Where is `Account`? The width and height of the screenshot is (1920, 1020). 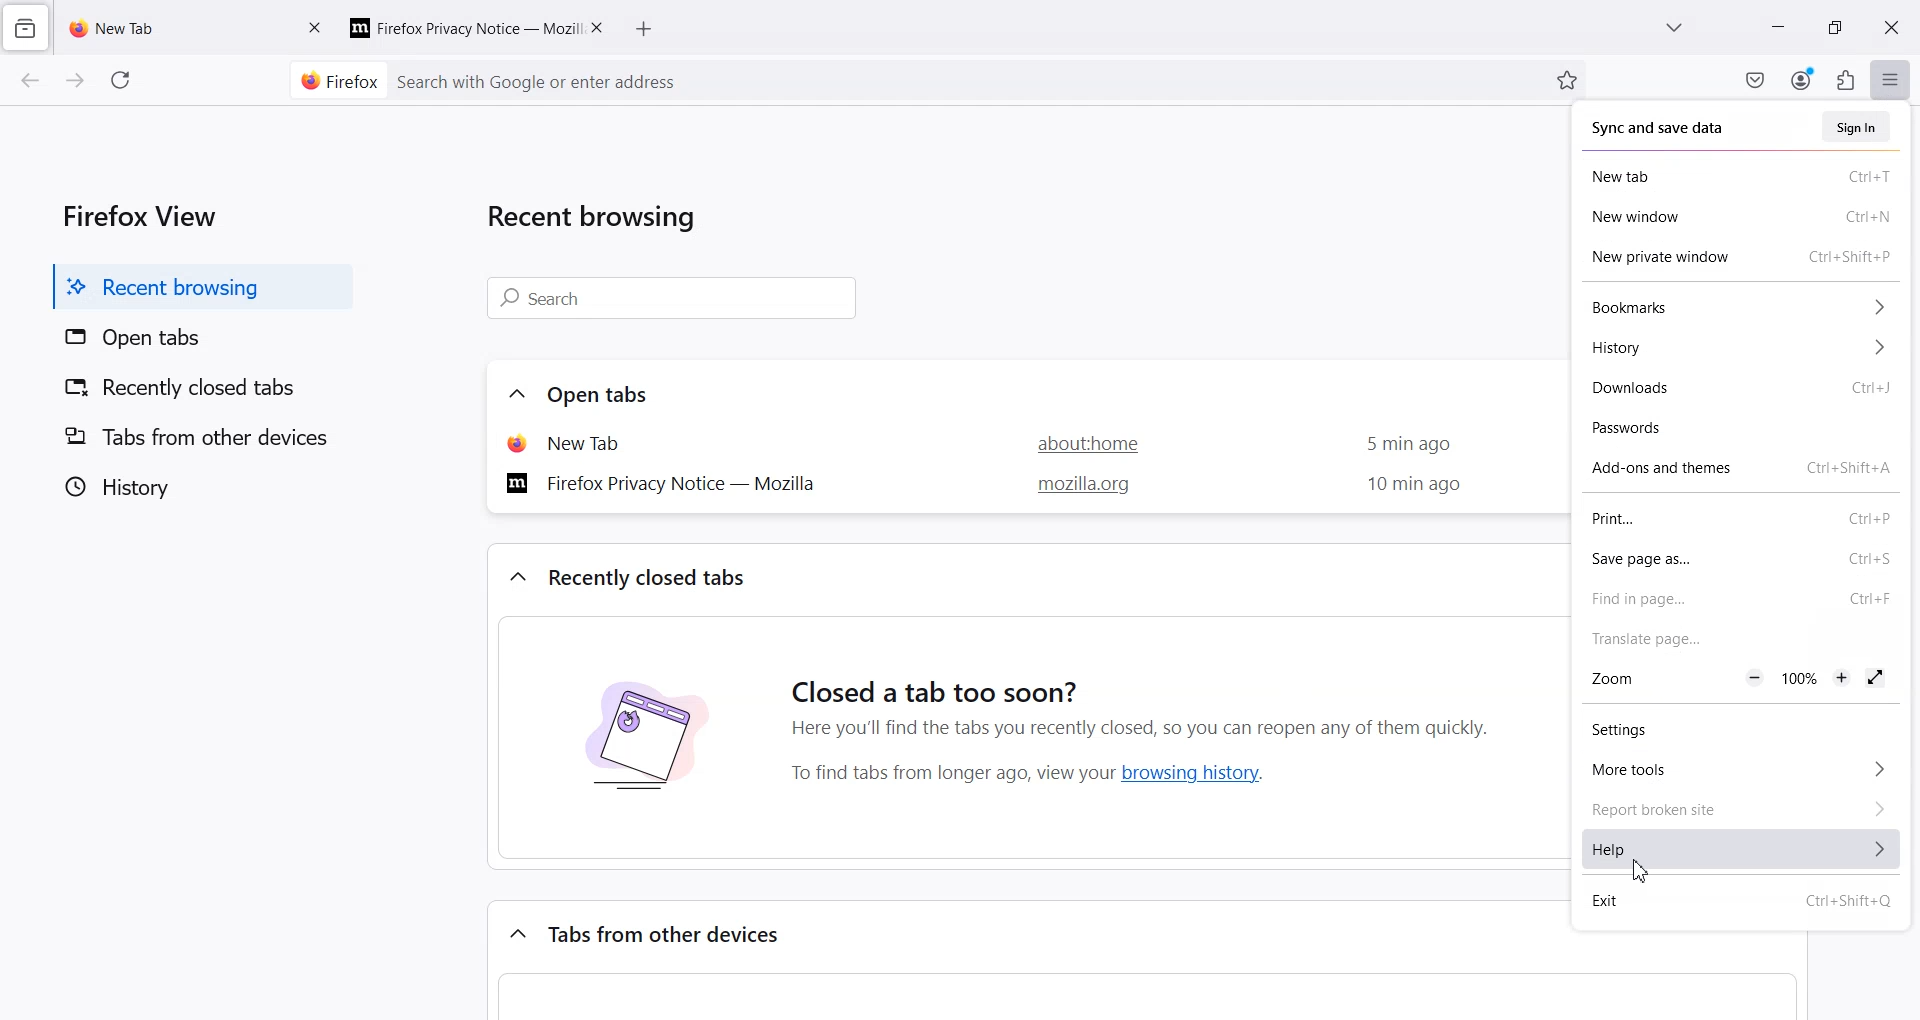
Account is located at coordinates (1803, 78).